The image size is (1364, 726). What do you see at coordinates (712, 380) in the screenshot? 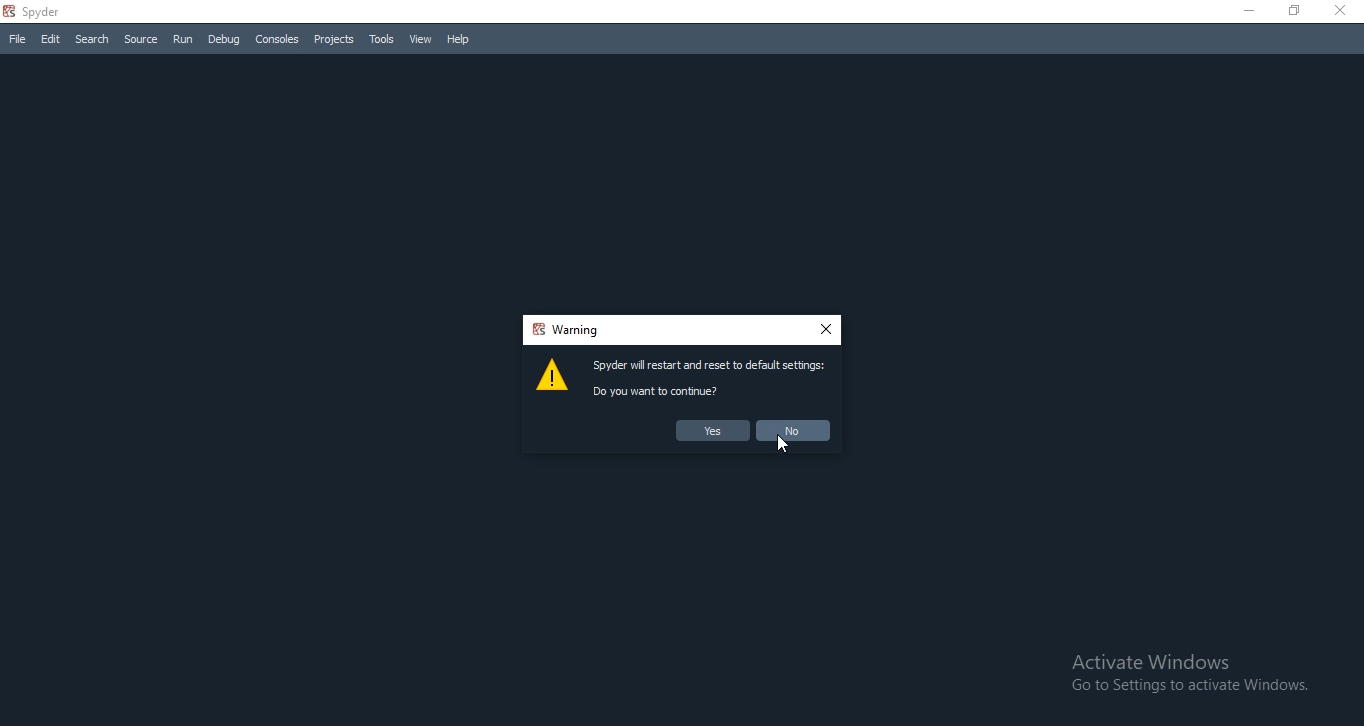
I see `‘Spyder wil restart and reset to default settings:
Do you want to continue?` at bounding box center [712, 380].